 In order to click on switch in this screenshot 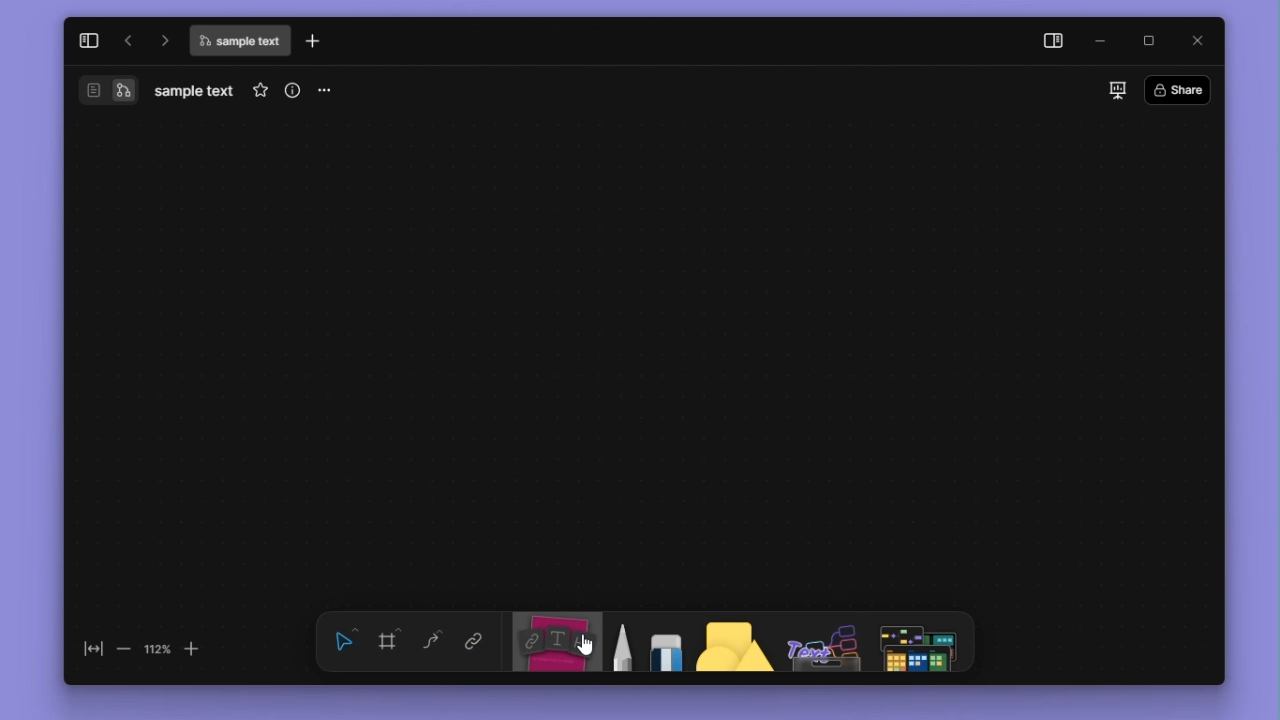, I will do `click(94, 90)`.